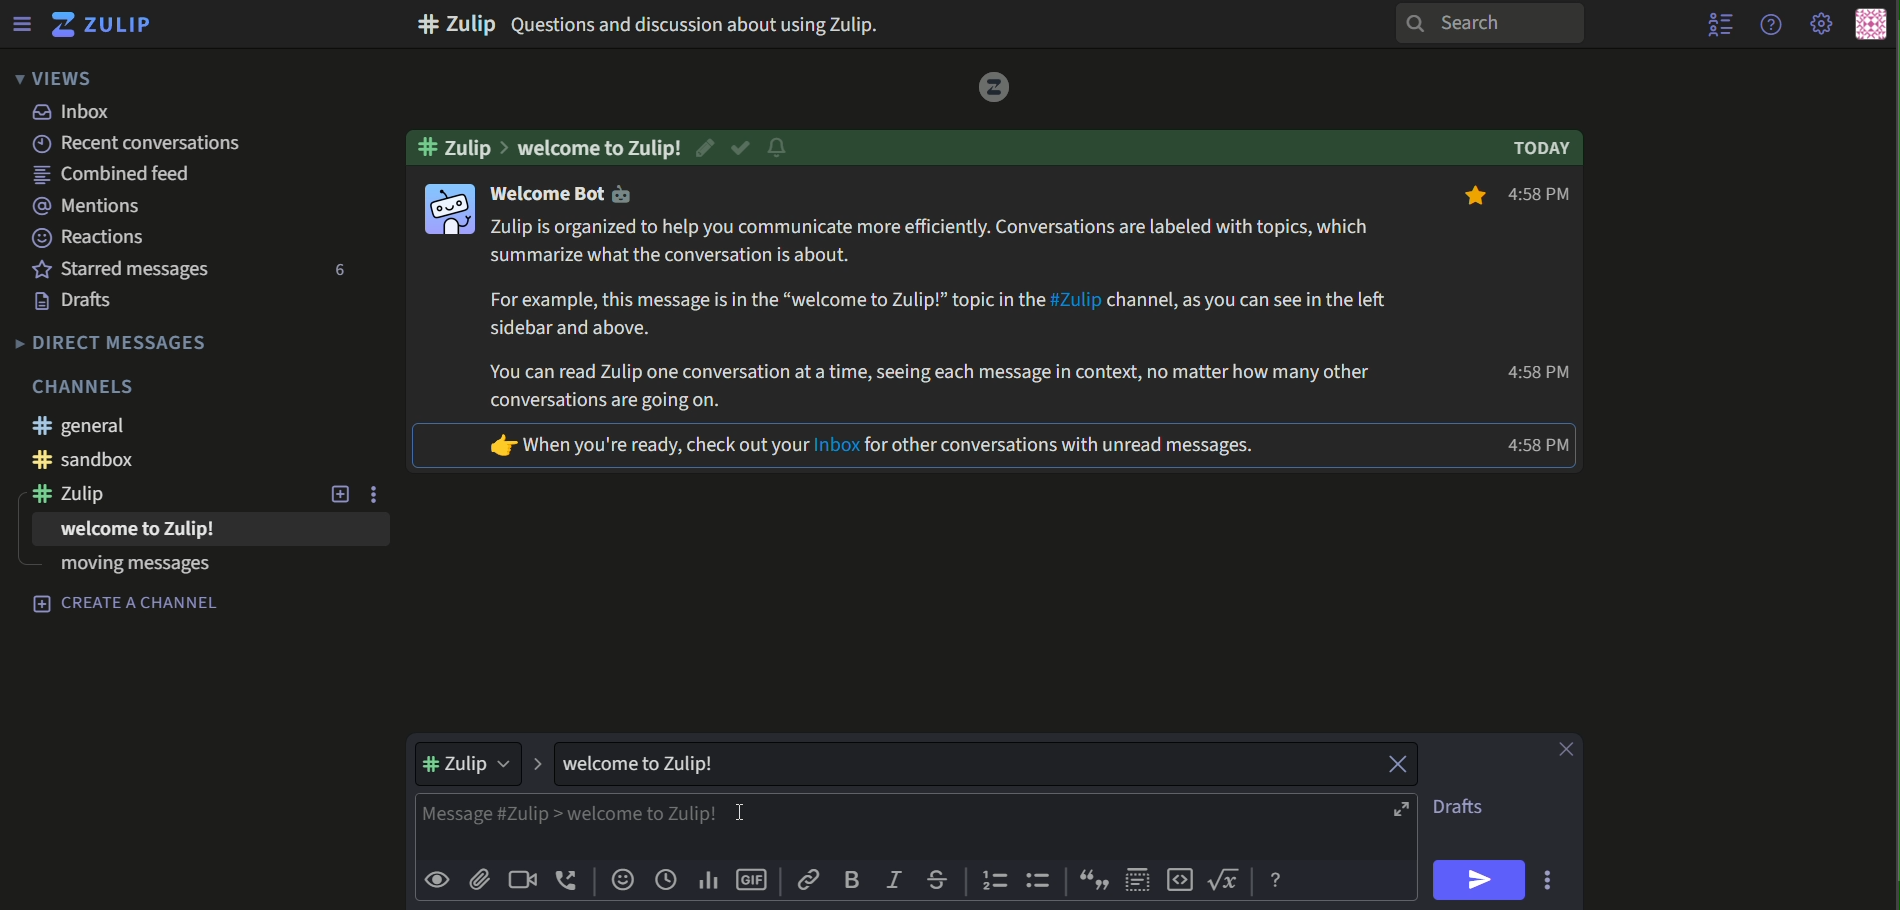 Image resolution: width=1900 pixels, height=910 pixels. I want to click on add file, so click(480, 881).